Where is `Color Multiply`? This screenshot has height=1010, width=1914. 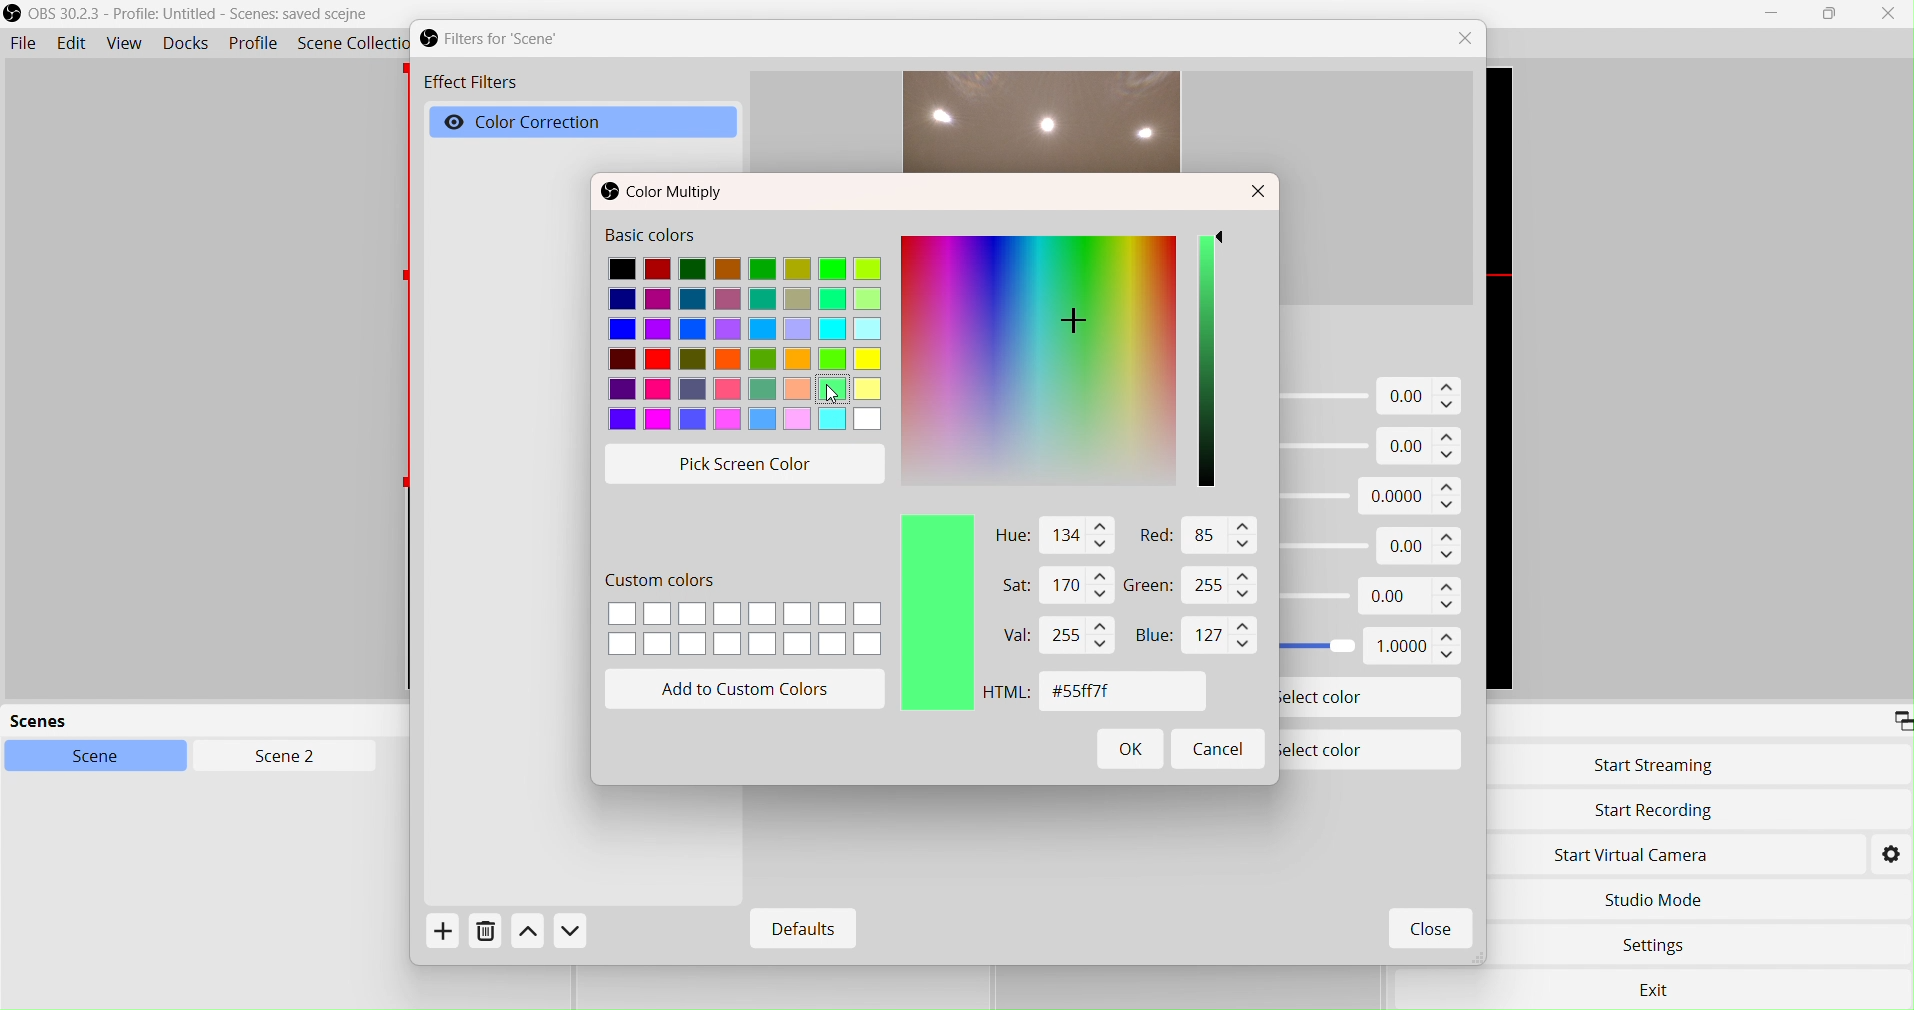
Color Multiply is located at coordinates (670, 193).